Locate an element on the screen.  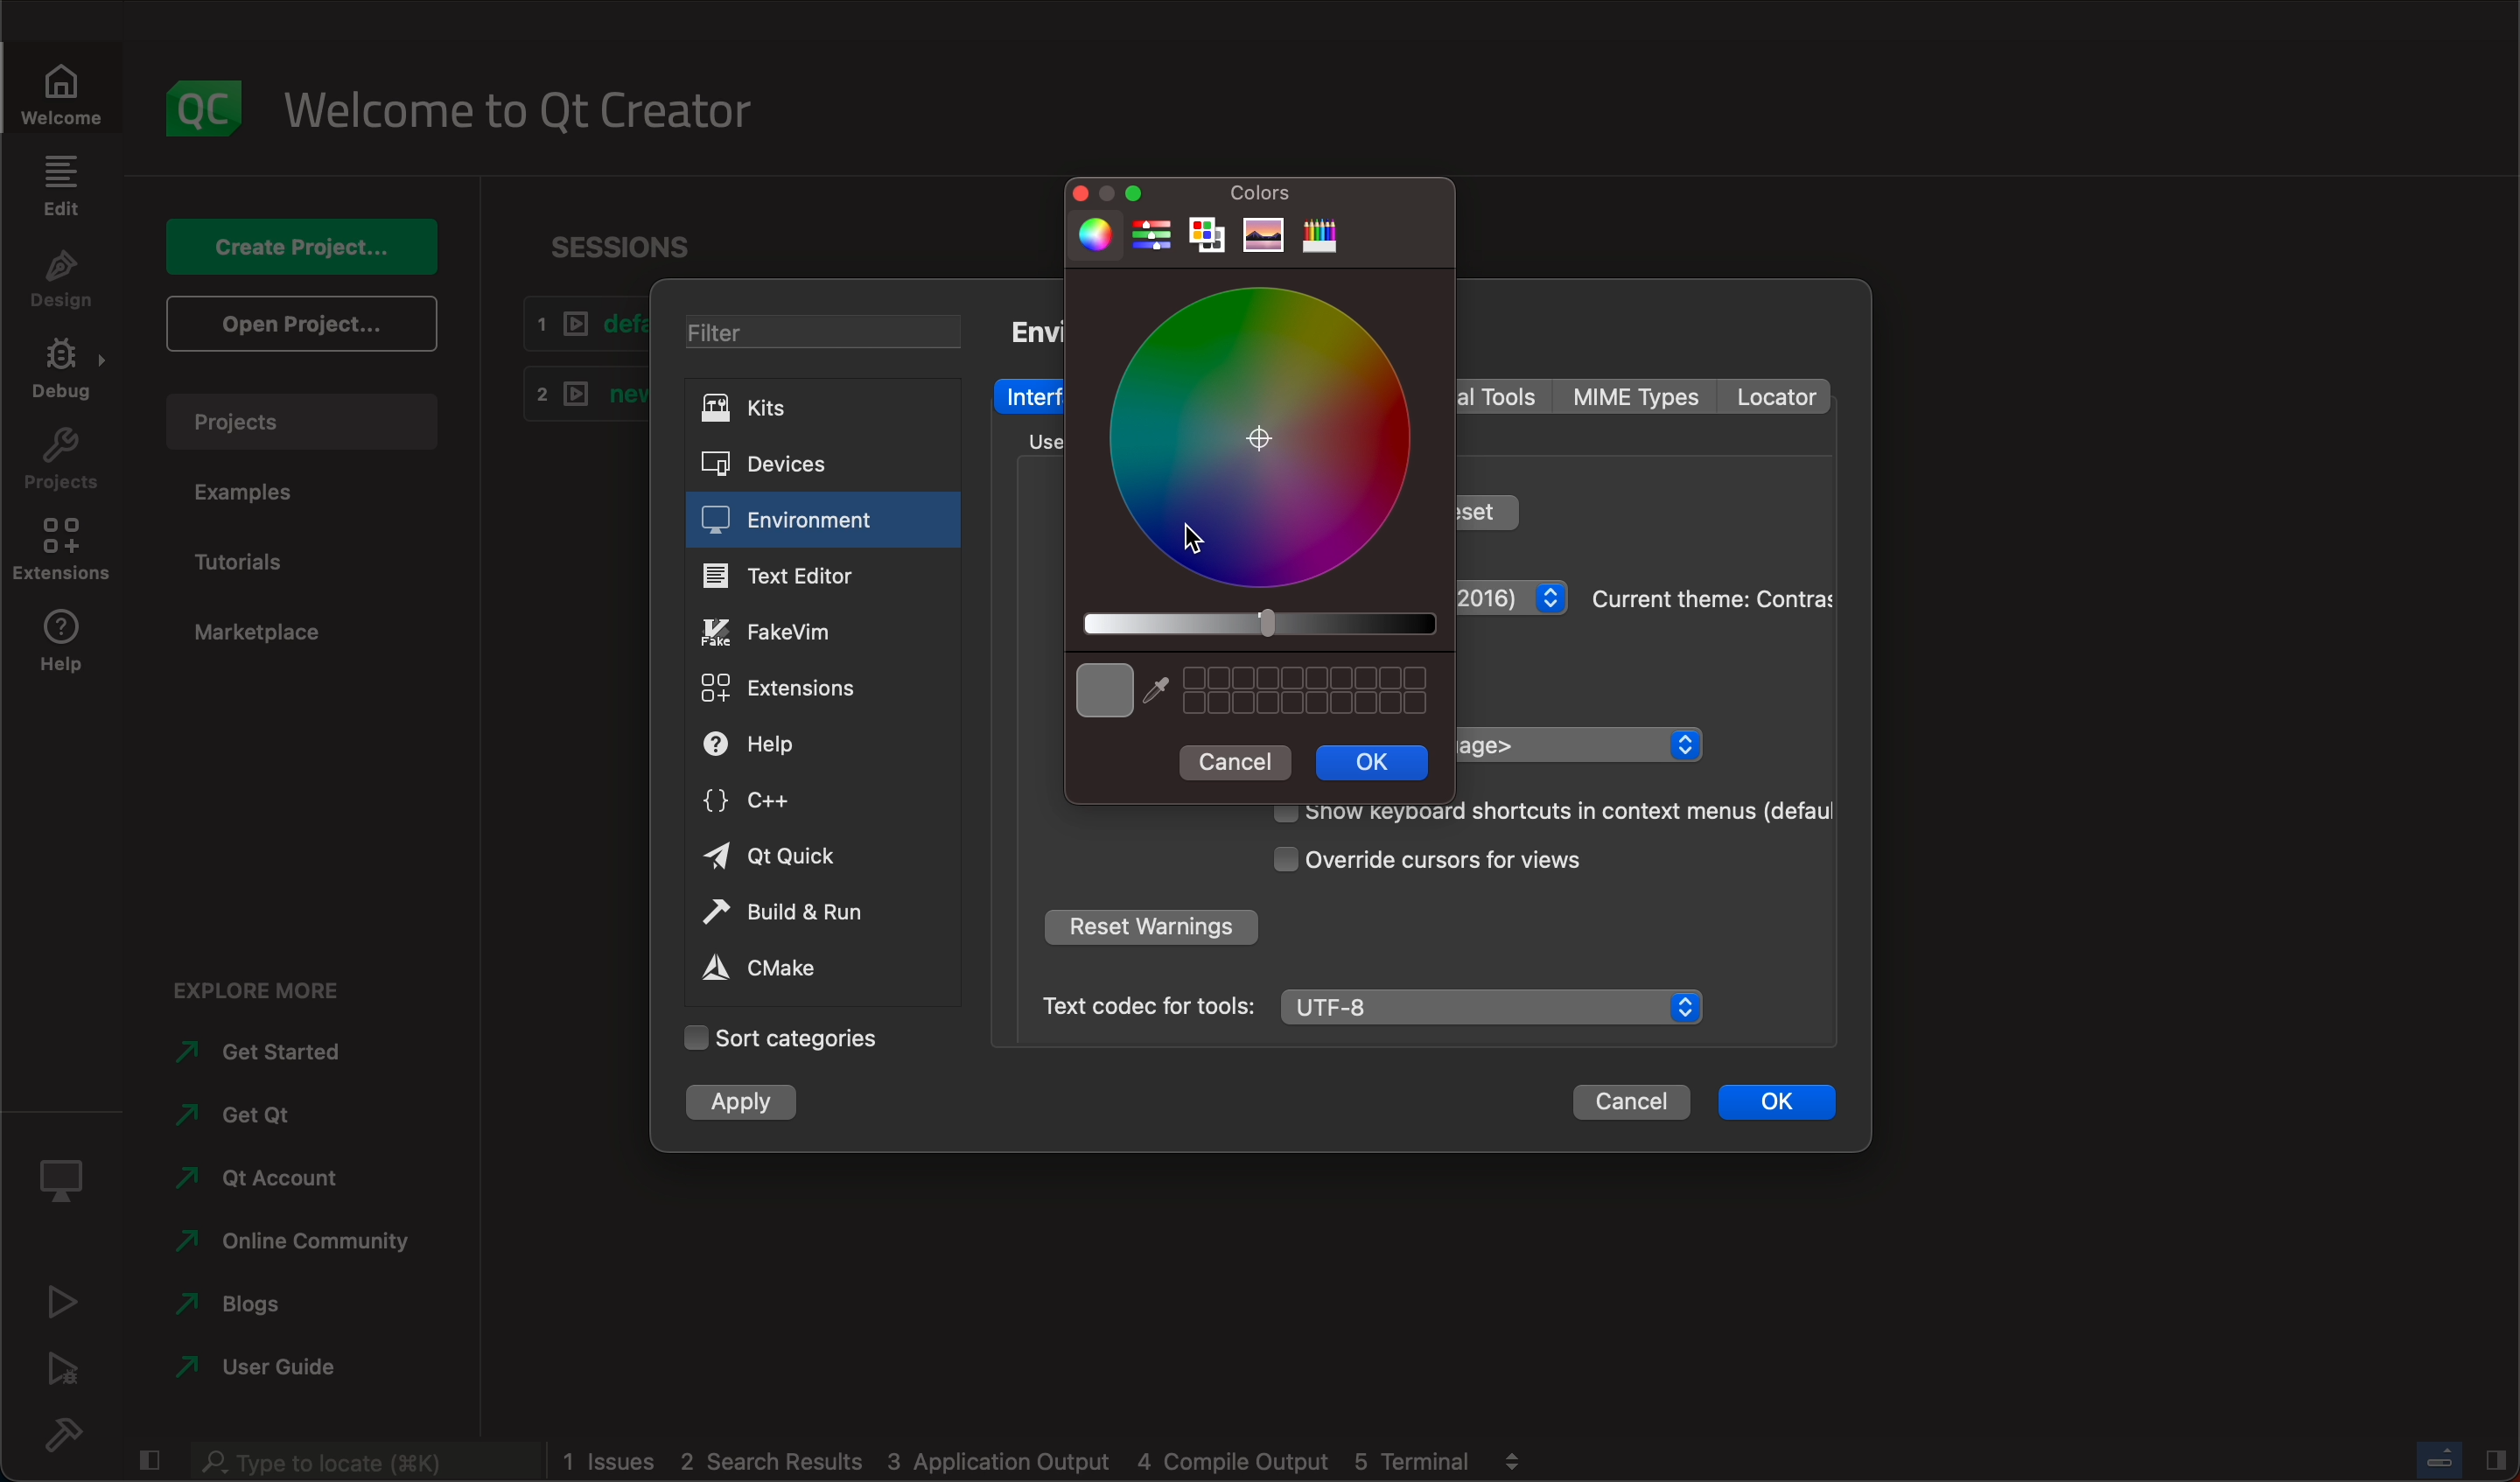
show keyboard is located at coordinates (1542, 812).